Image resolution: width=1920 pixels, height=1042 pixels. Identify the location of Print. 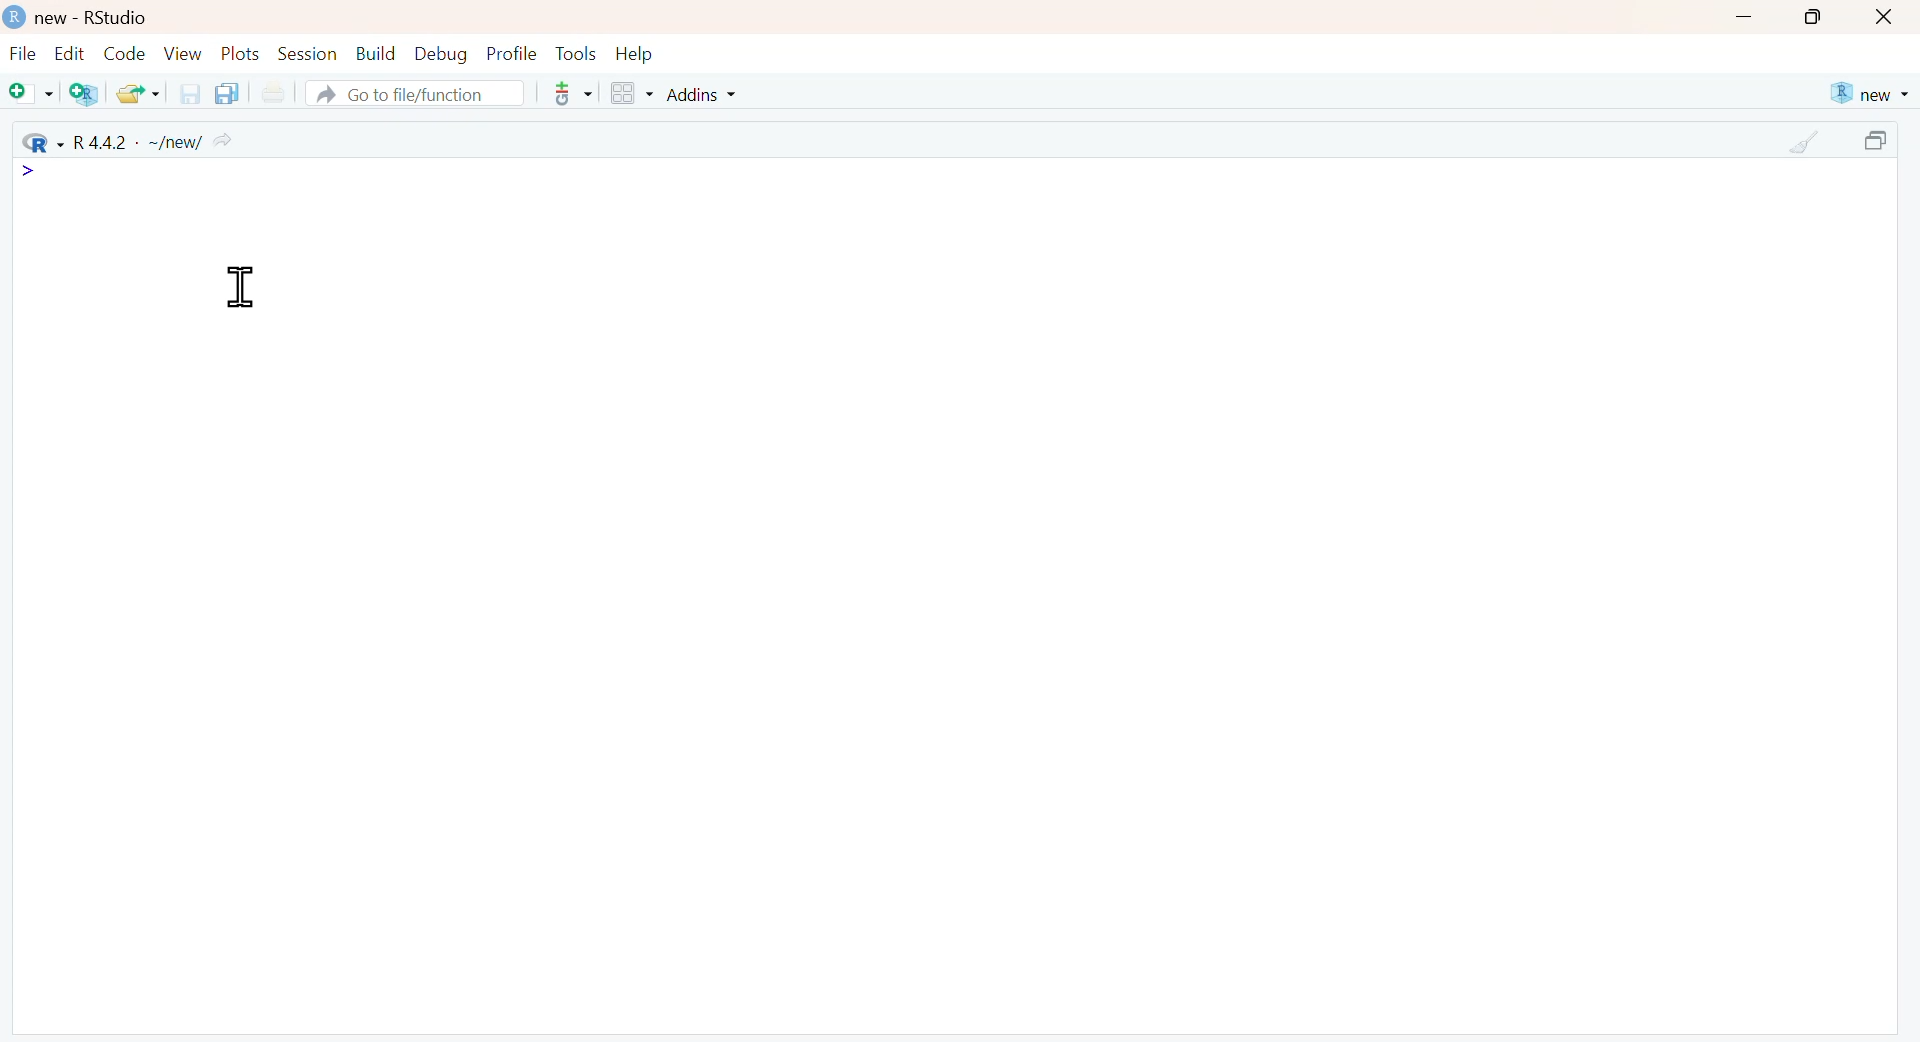
(278, 93).